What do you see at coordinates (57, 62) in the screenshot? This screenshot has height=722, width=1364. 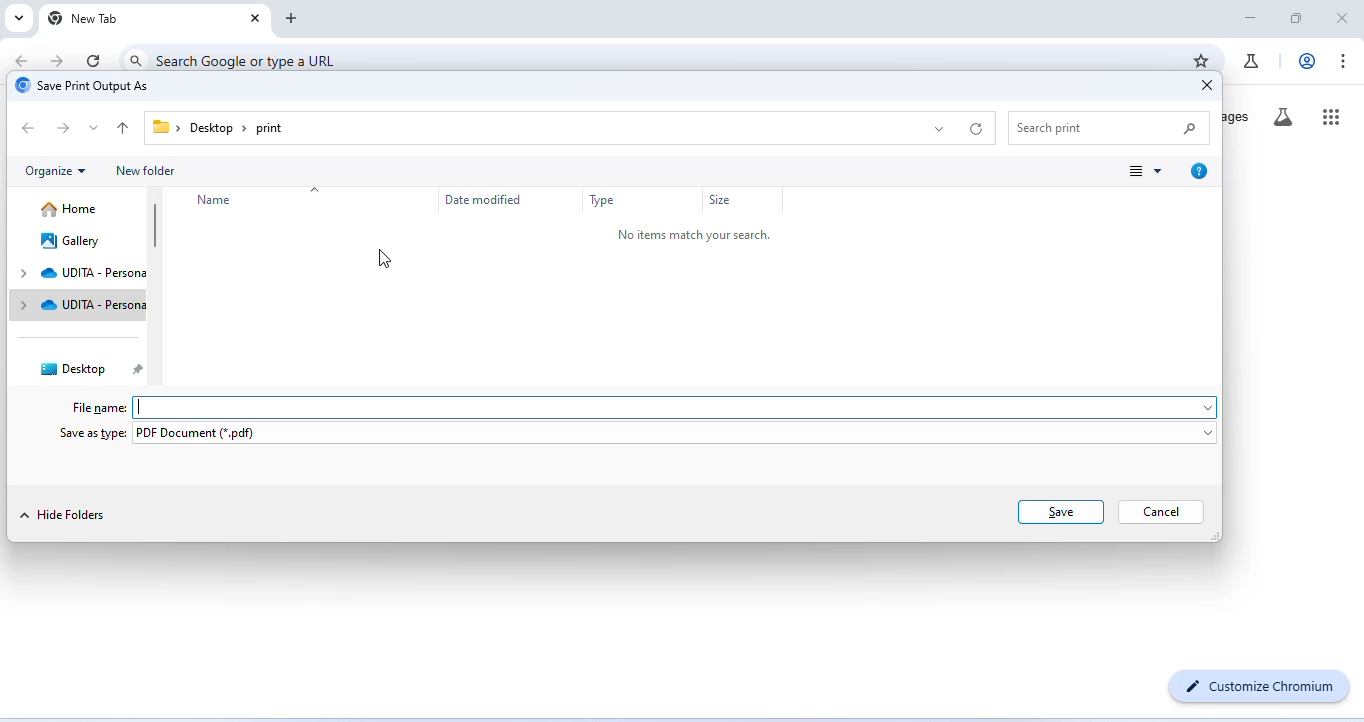 I see `go forward` at bounding box center [57, 62].